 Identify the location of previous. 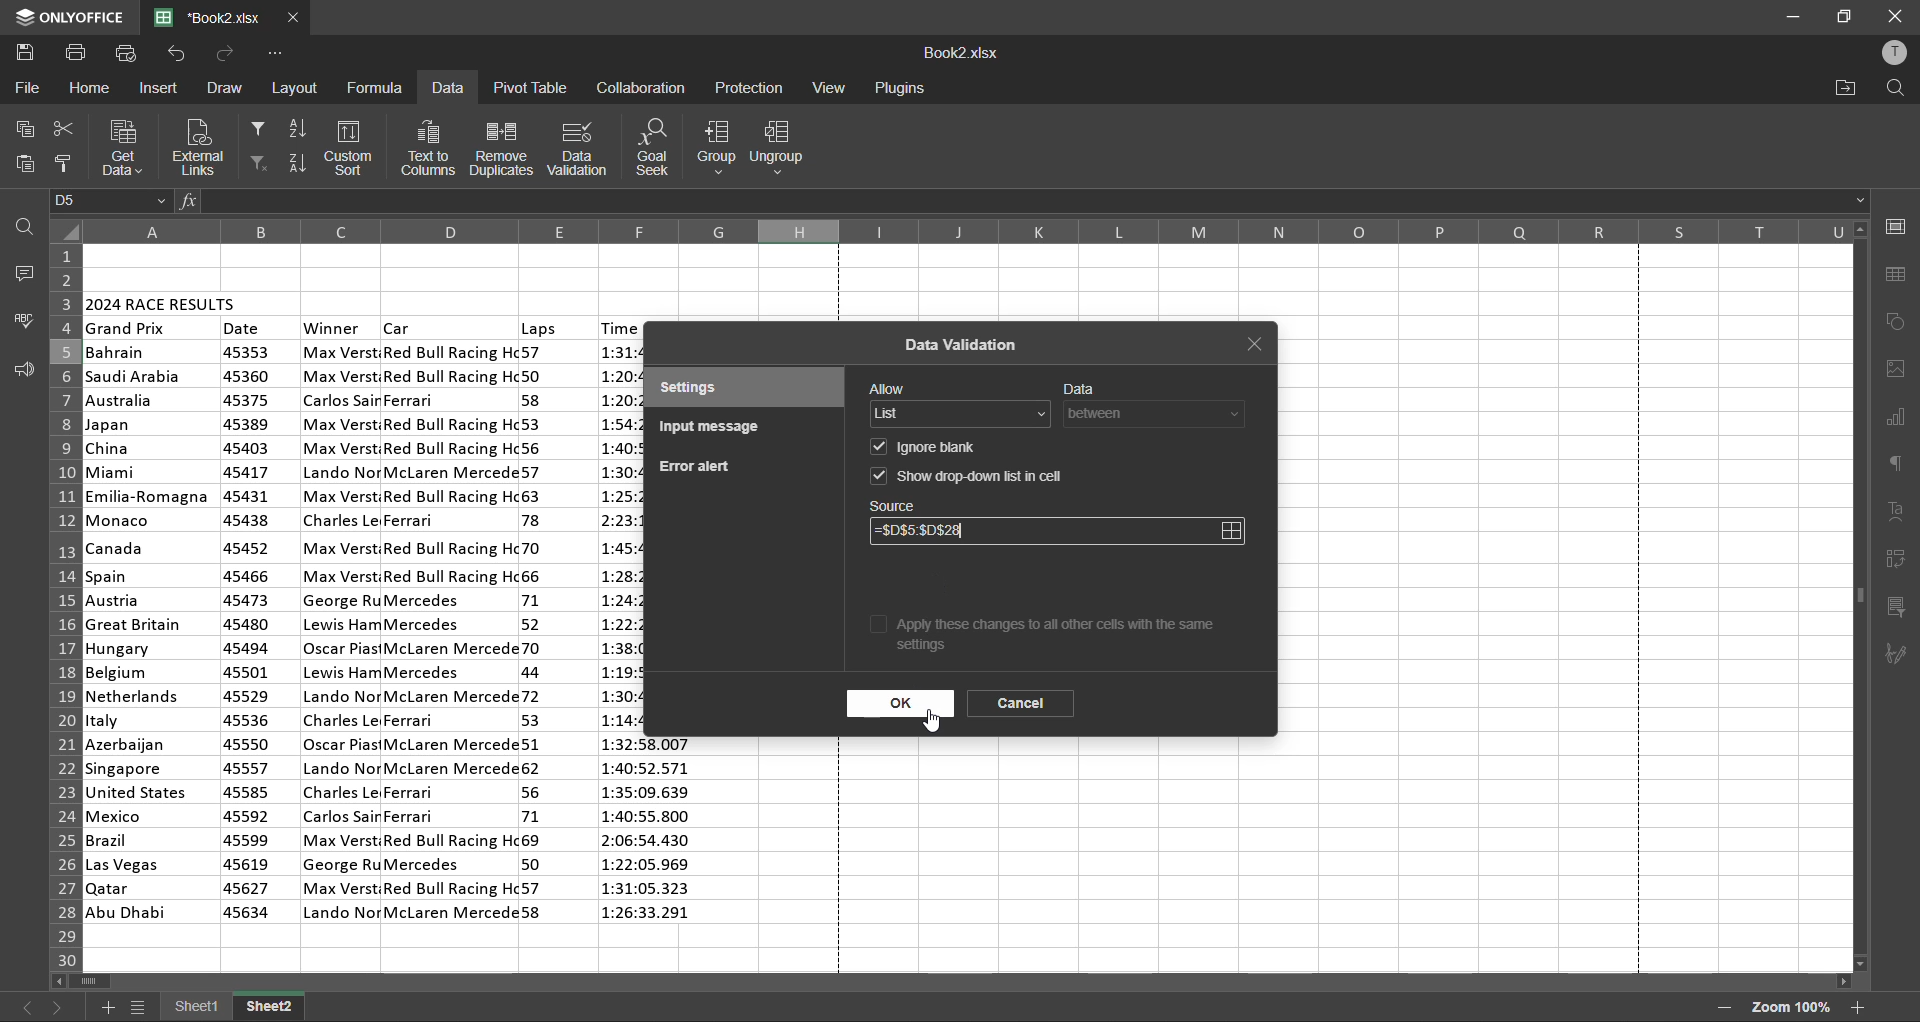
(25, 1006).